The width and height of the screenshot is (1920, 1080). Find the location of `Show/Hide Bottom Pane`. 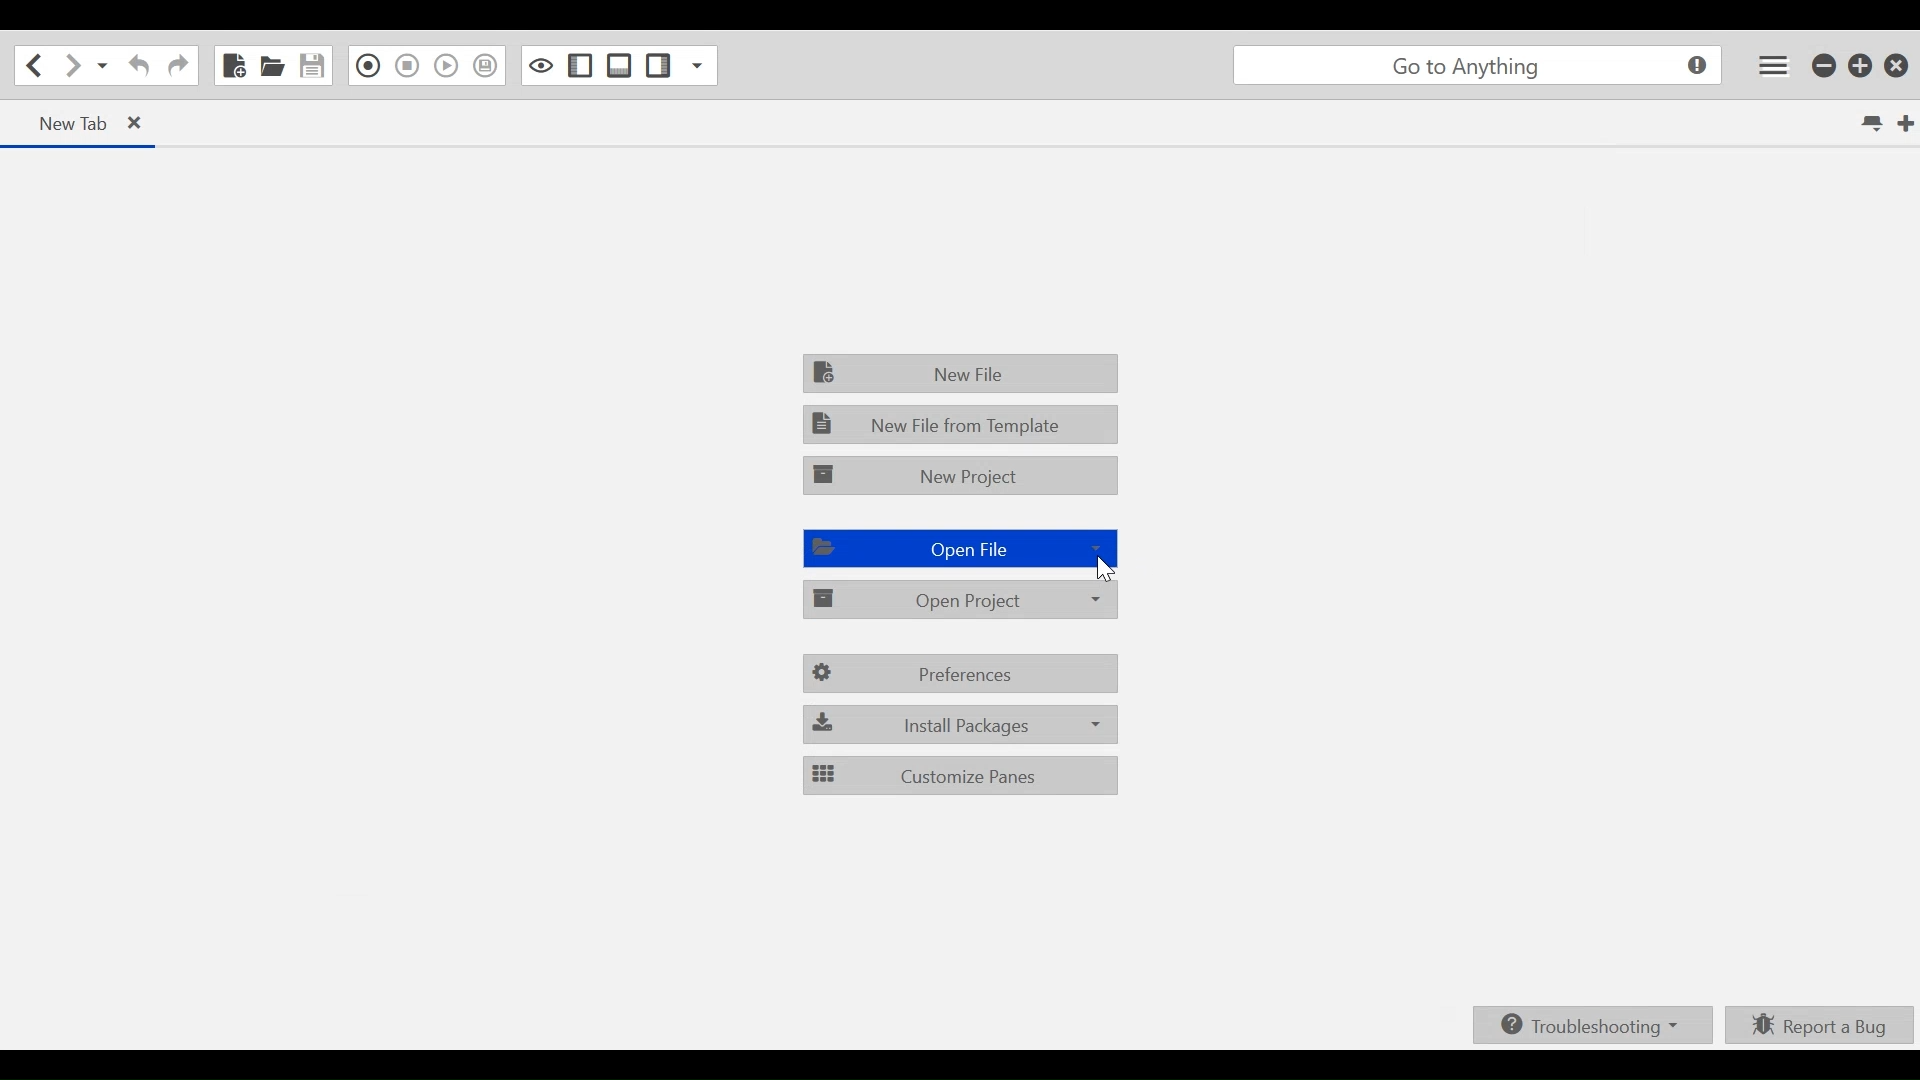

Show/Hide Bottom Pane is located at coordinates (619, 65).